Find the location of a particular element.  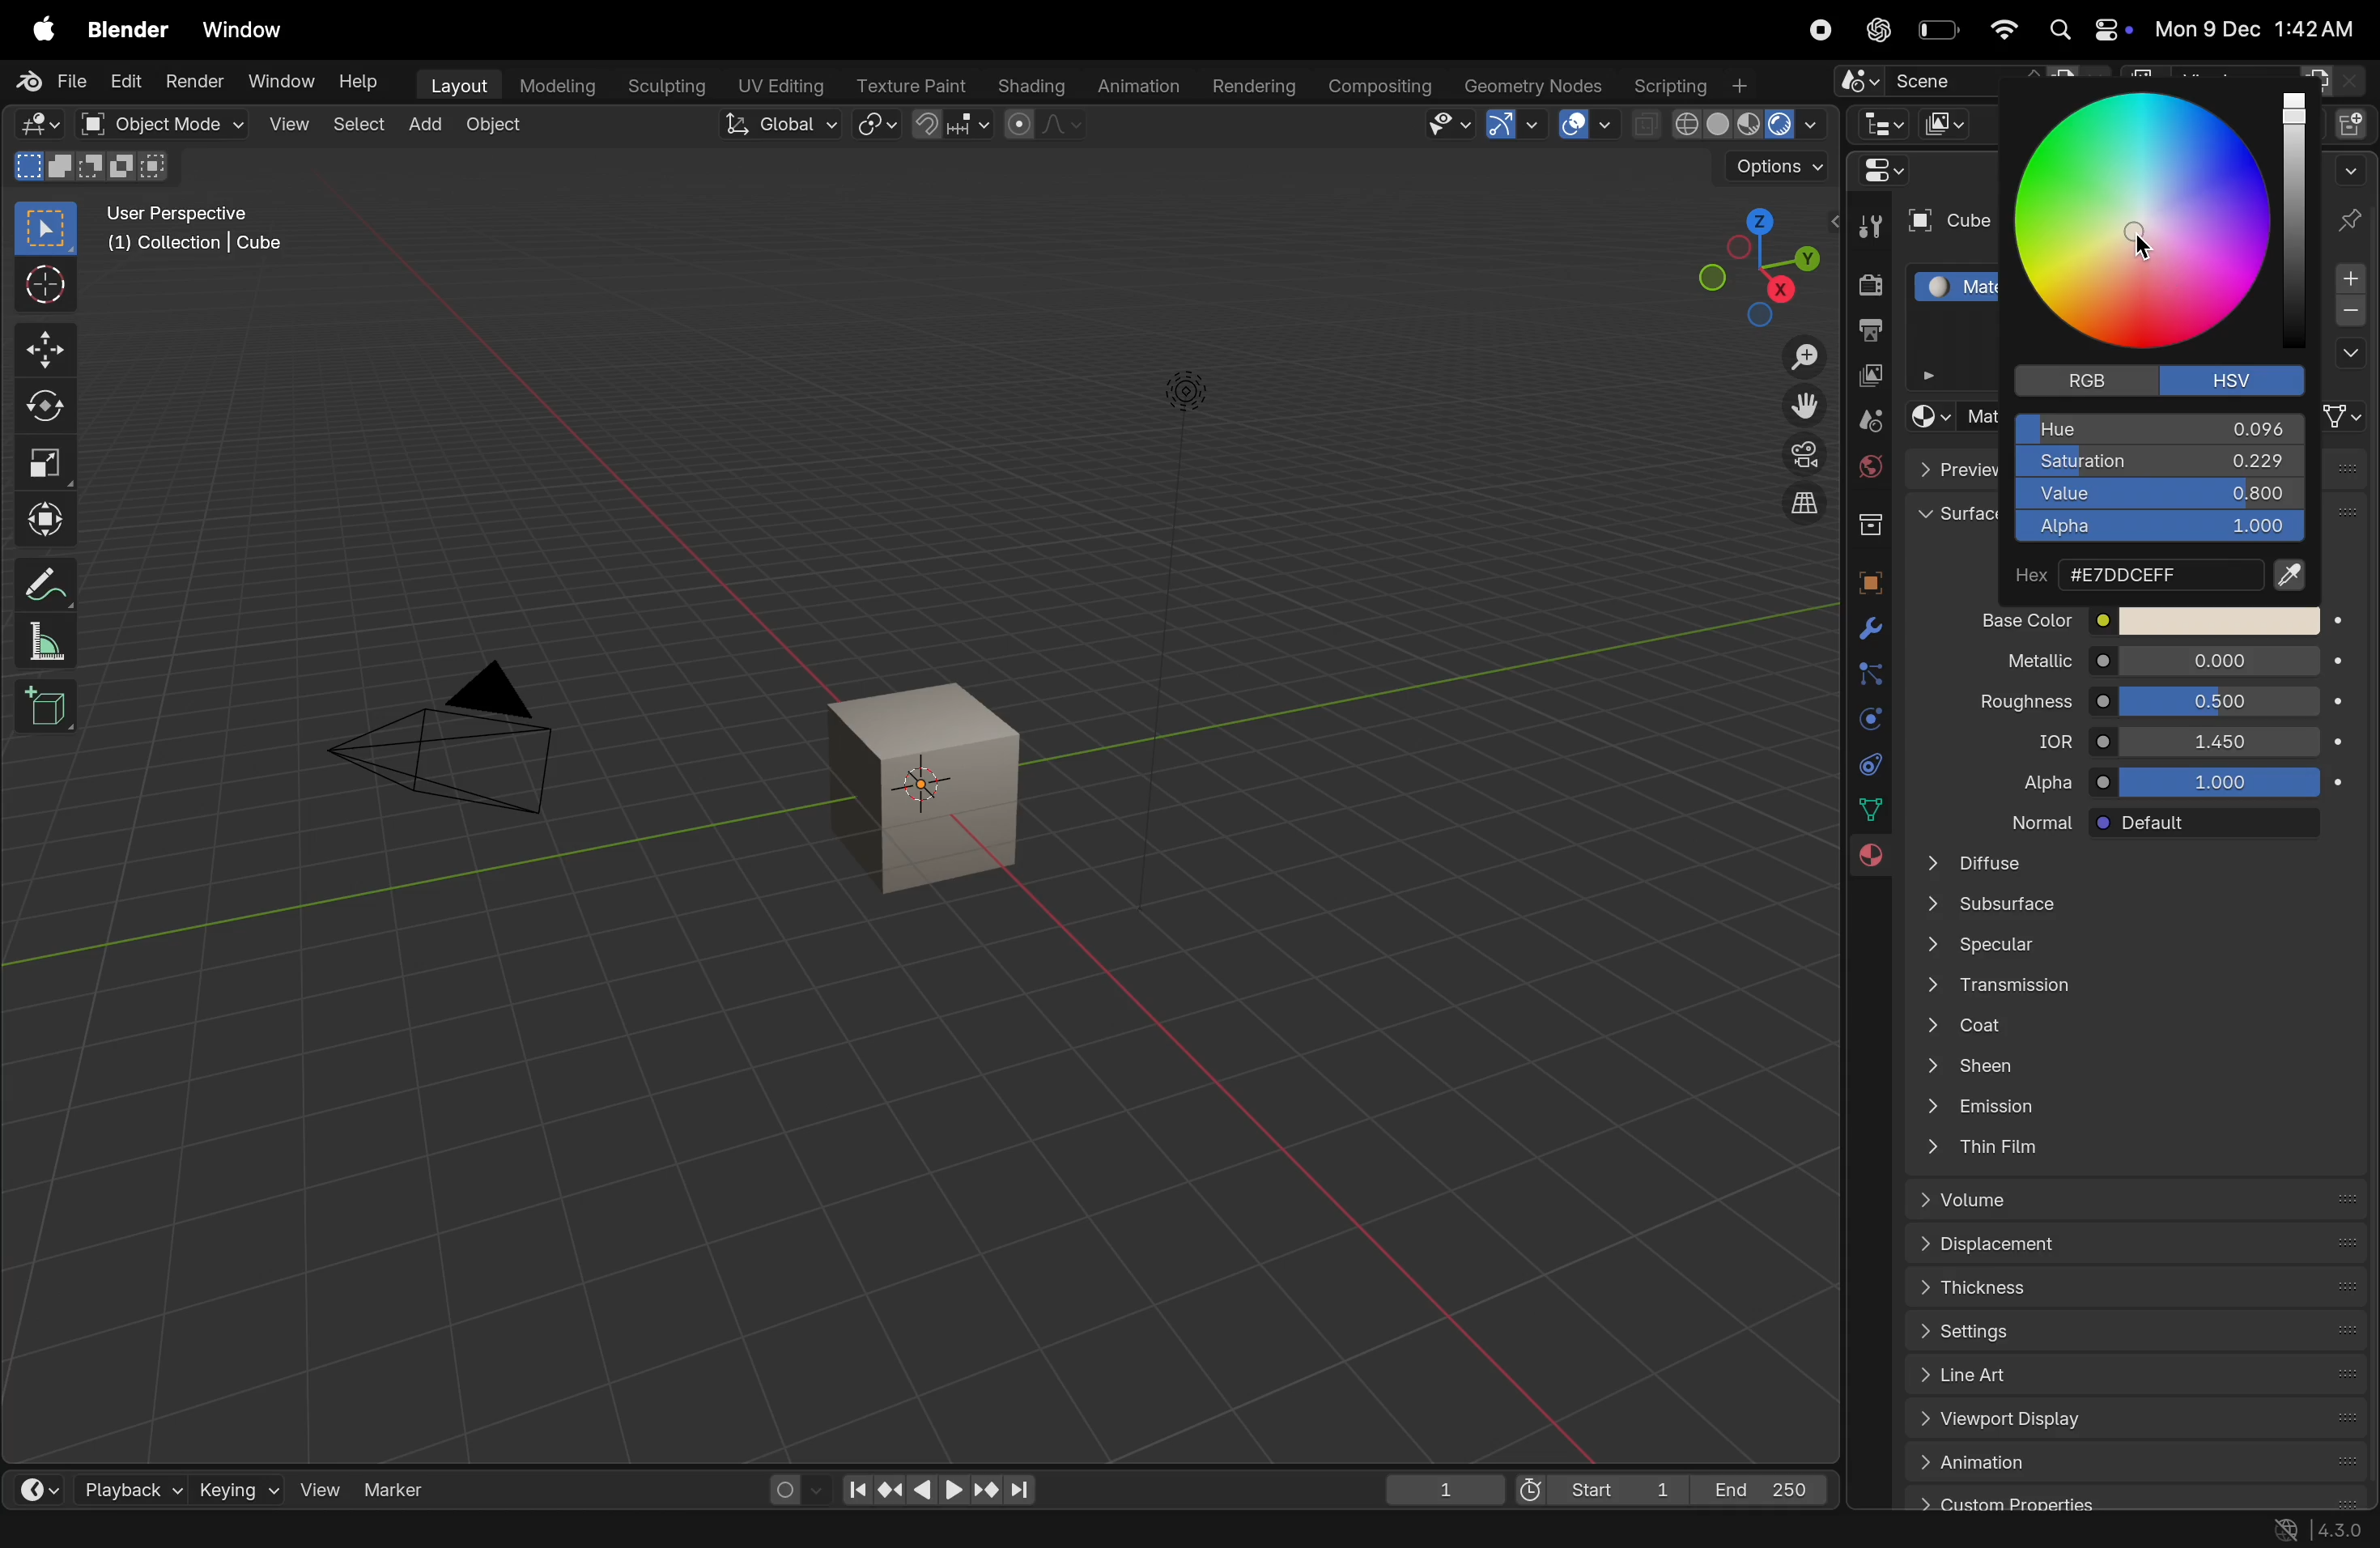

rendering is located at coordinates (1254, 87).